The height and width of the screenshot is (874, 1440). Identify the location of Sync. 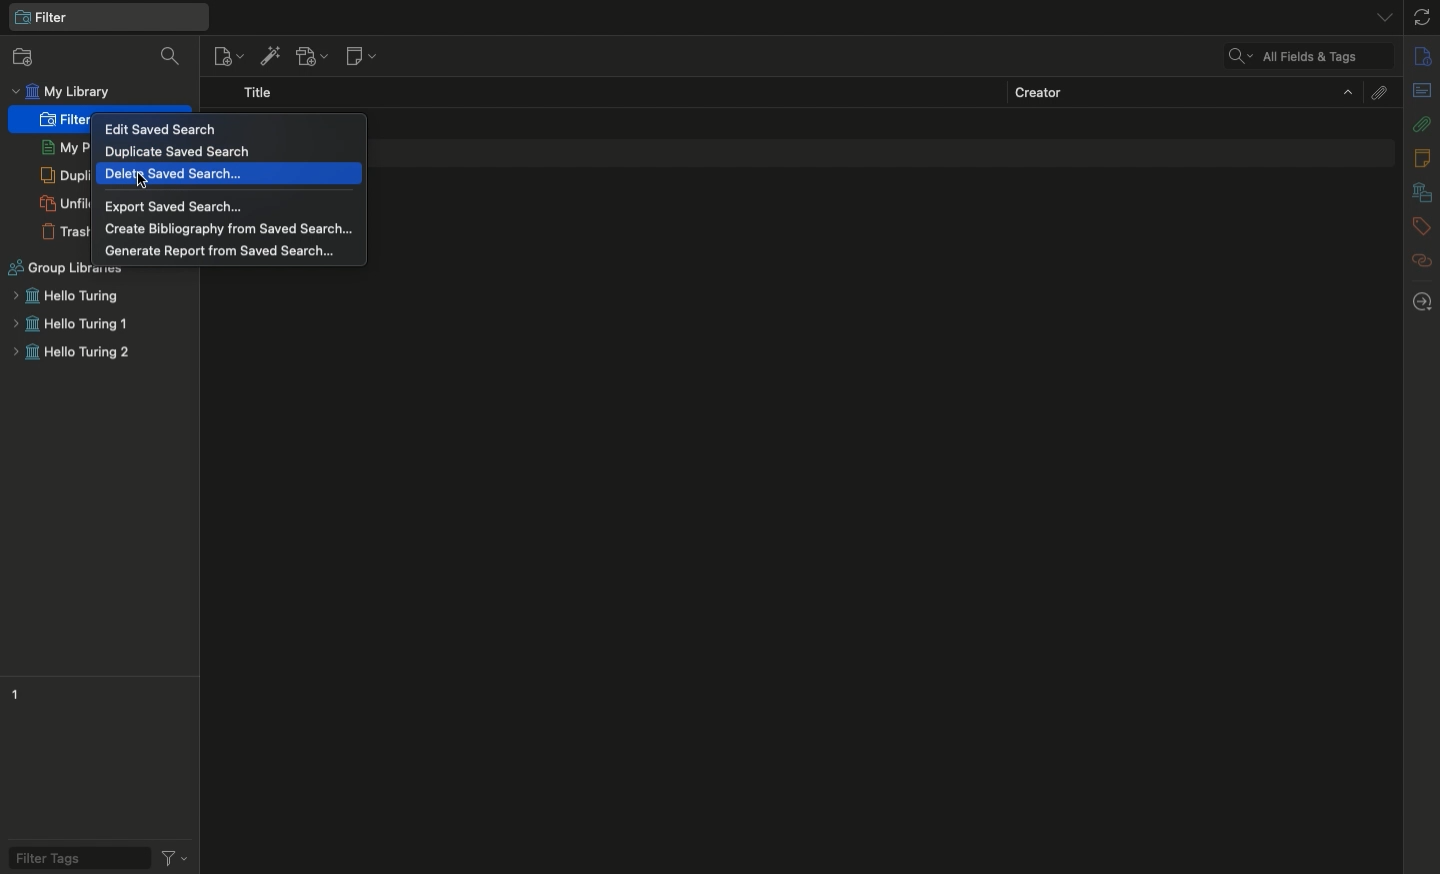
(1423, 17).